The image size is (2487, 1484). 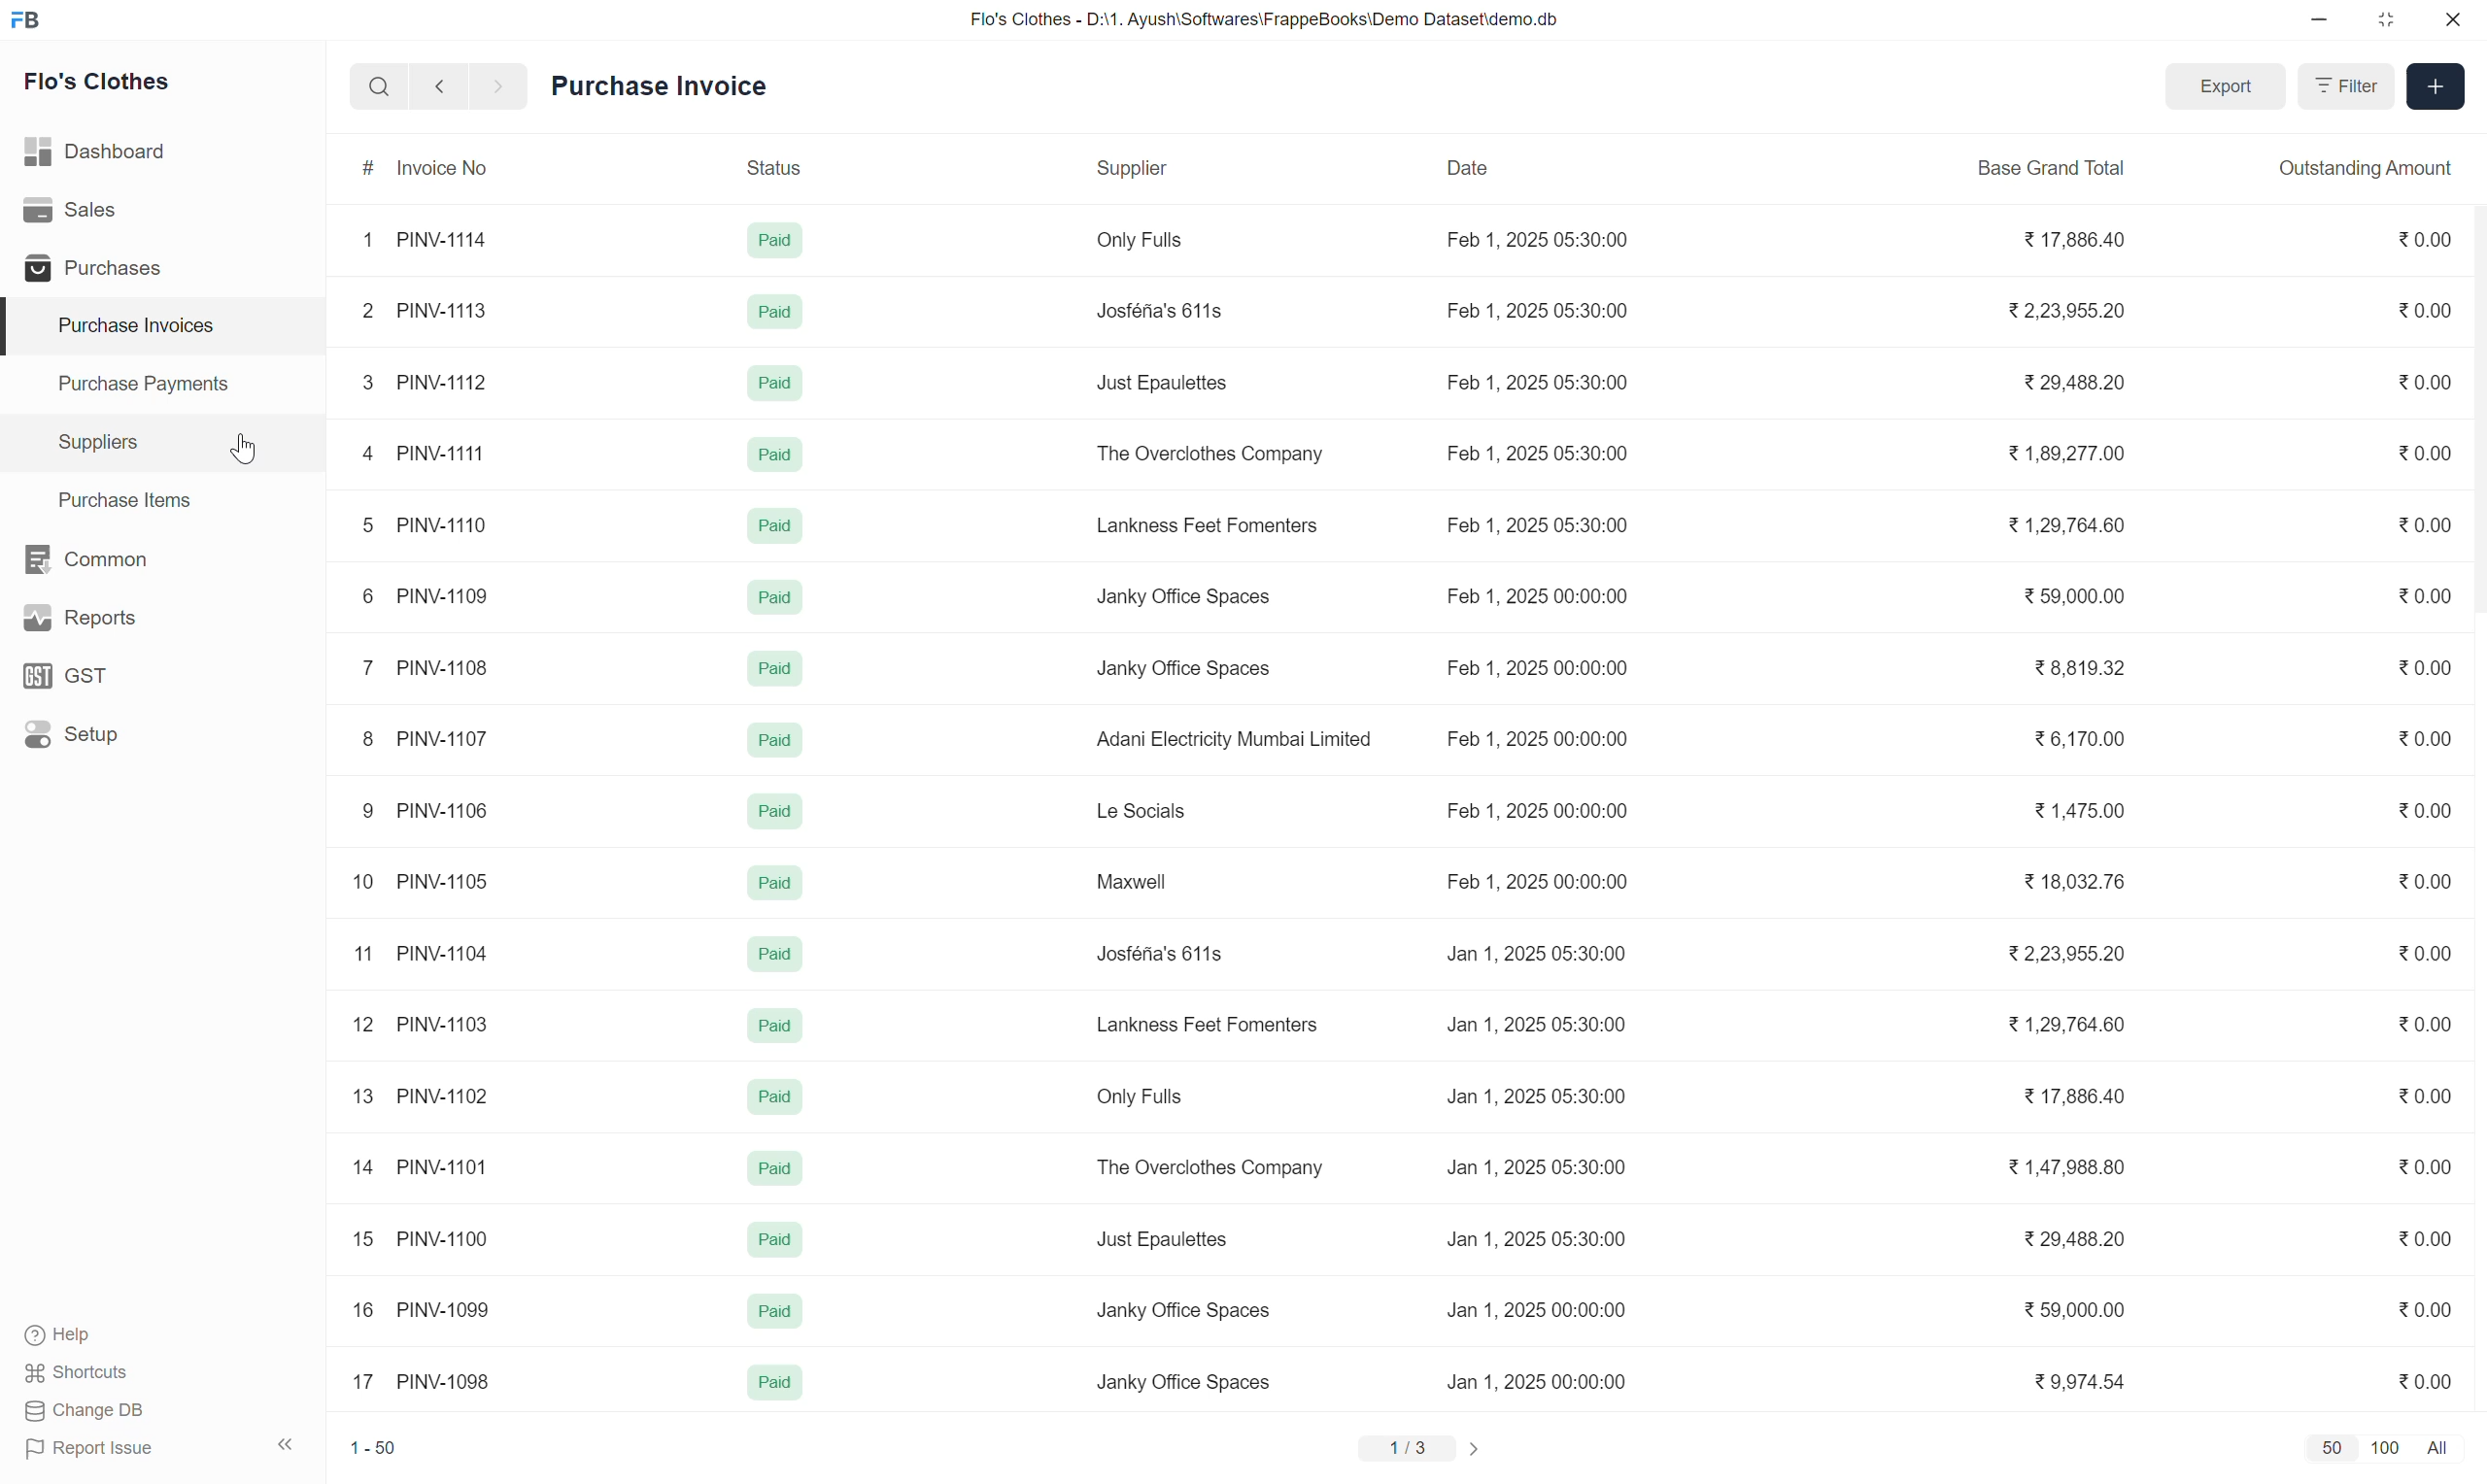 I want to click on Jan 1, 2025 05:30:00, so click(x=1538, y=1098).